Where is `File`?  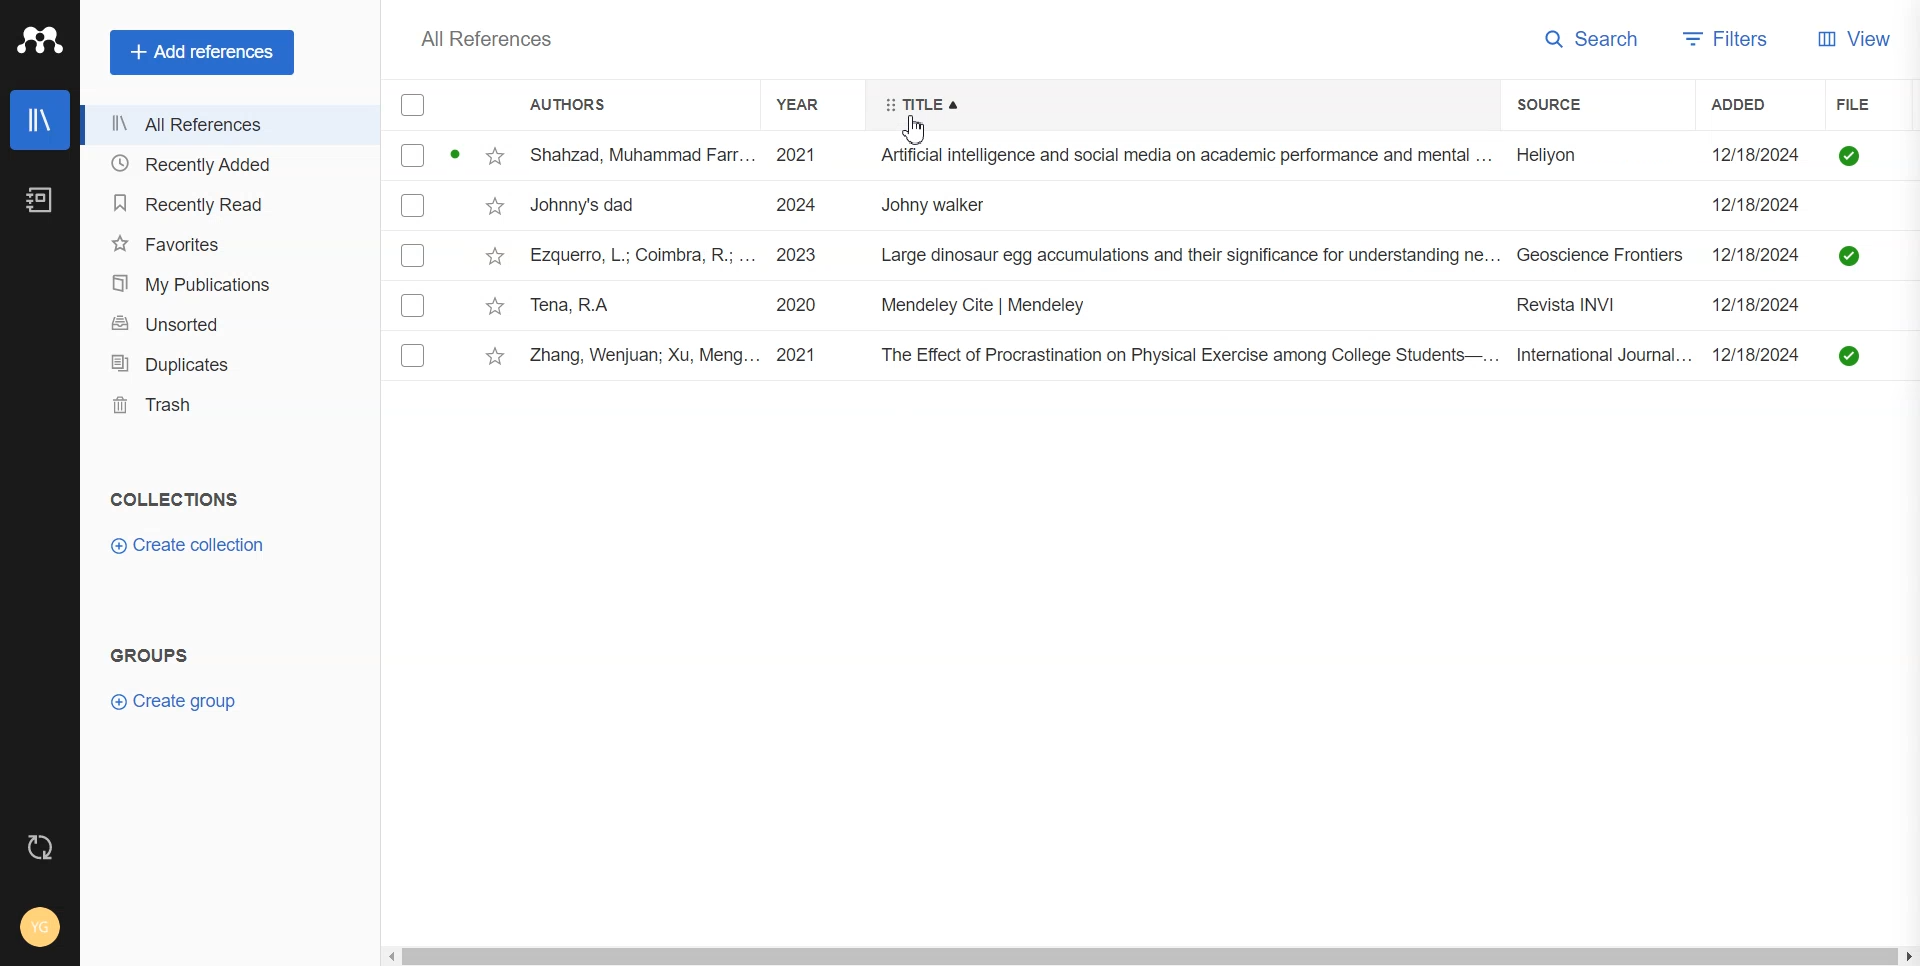
File is located at coordinates (1864, 104).